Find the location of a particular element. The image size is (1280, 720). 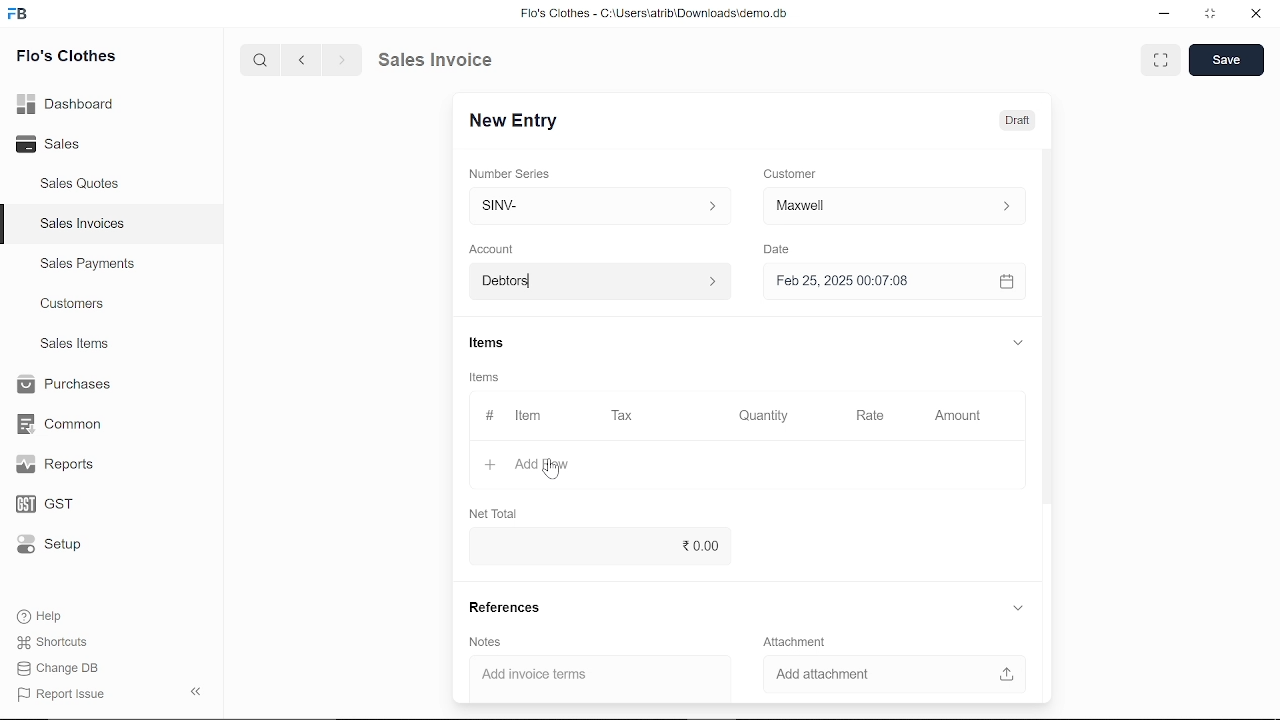

Insert Customer is located at coordinates (890, 206).